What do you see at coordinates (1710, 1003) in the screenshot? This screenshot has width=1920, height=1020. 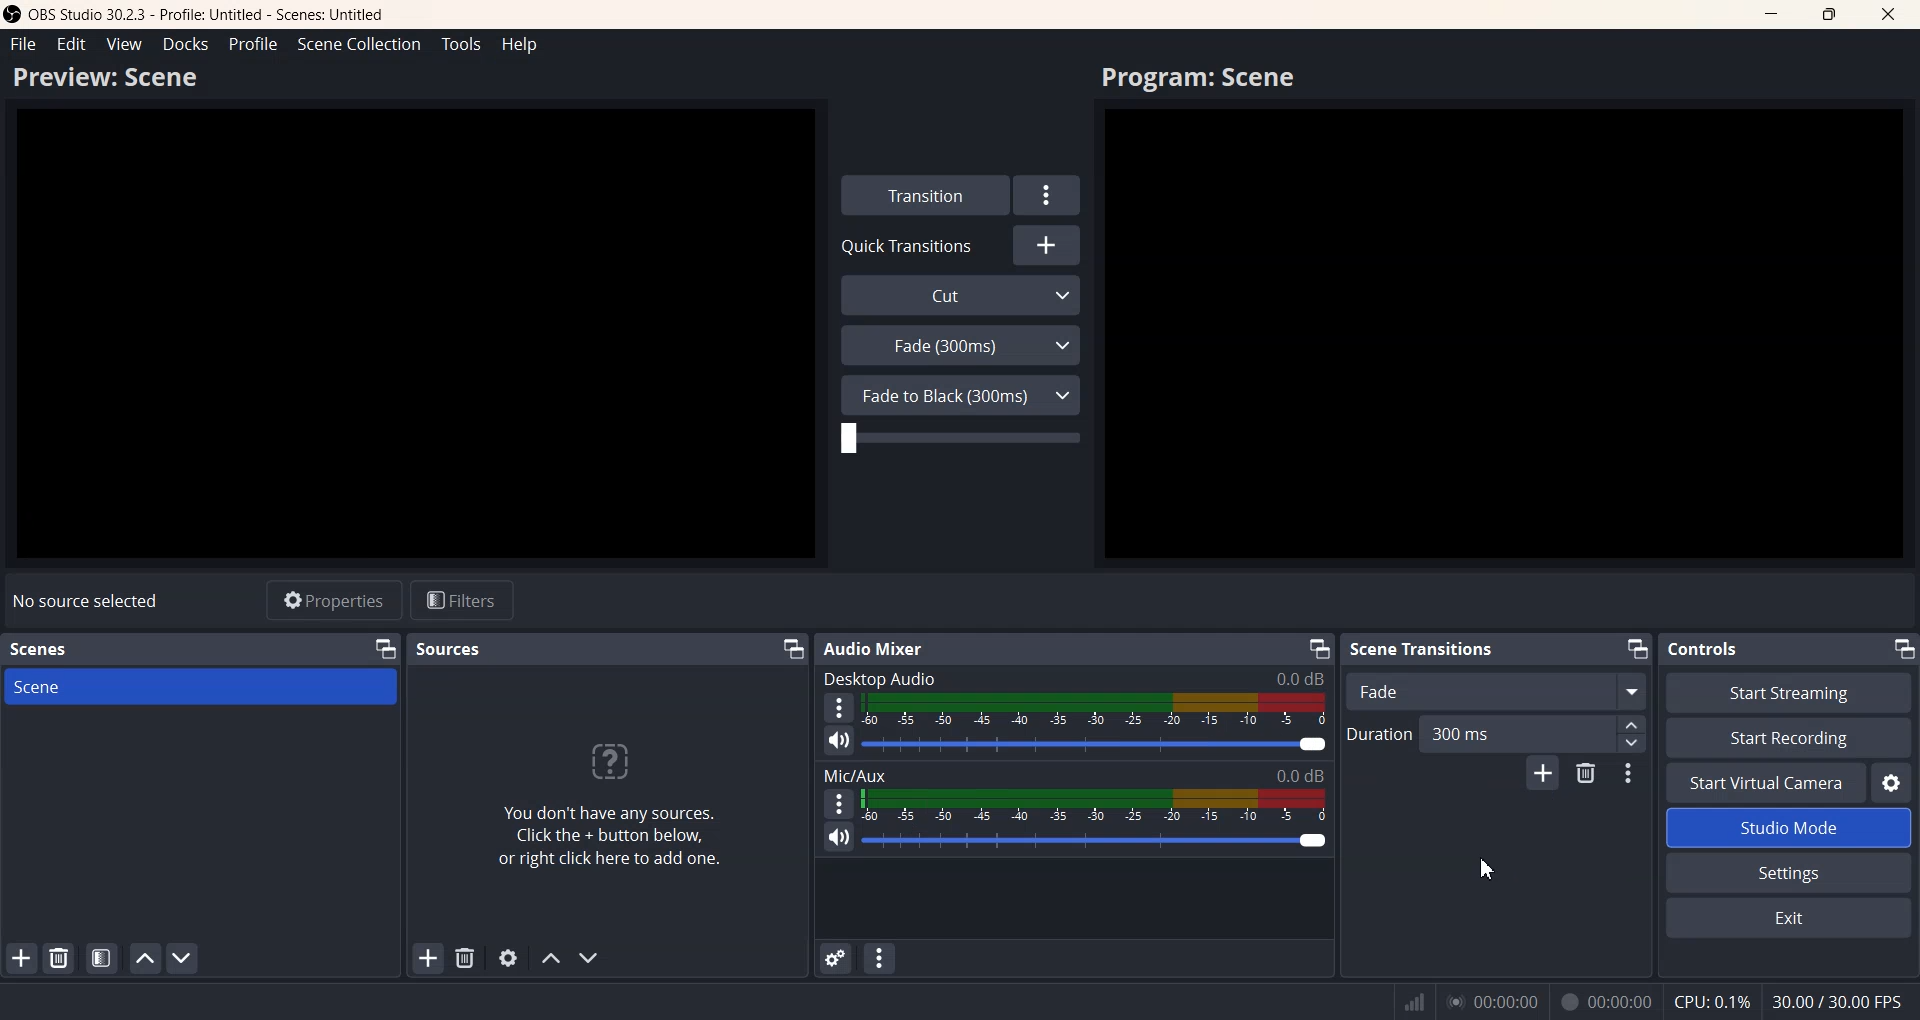 I see `CPU: 0.1%` at bounding box center [1710, 1003].